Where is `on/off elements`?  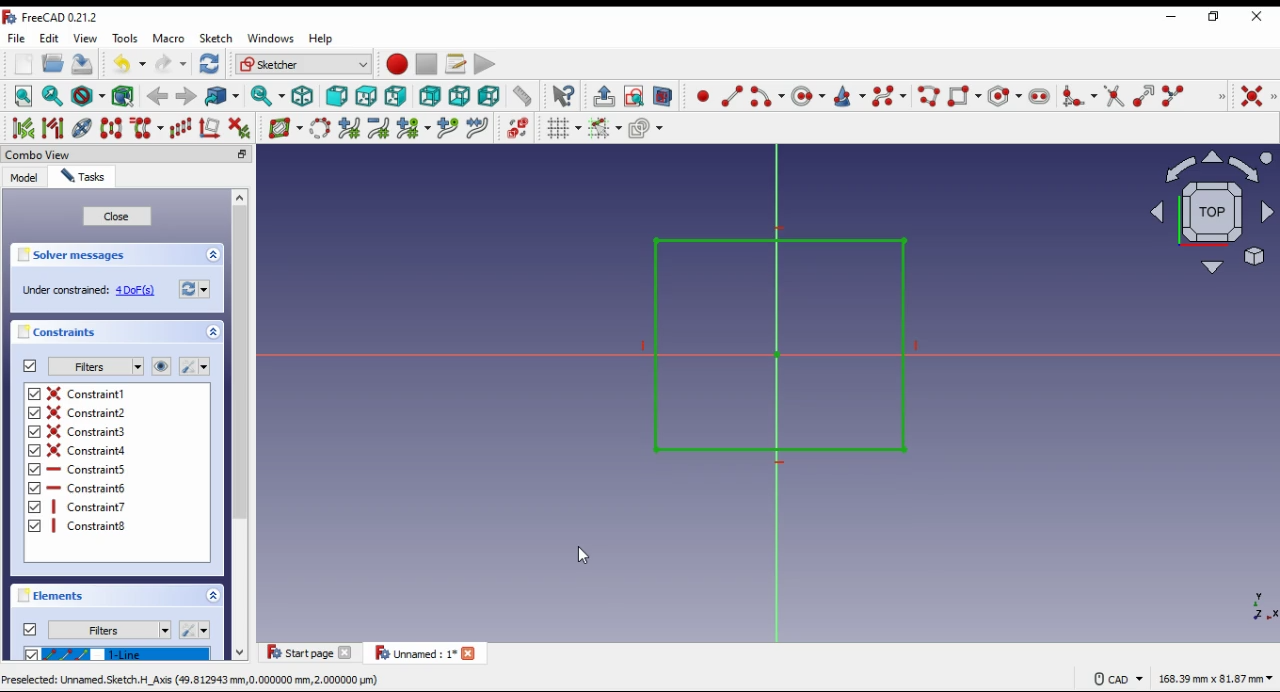
on/off elements is located at coordinates (30, 629).